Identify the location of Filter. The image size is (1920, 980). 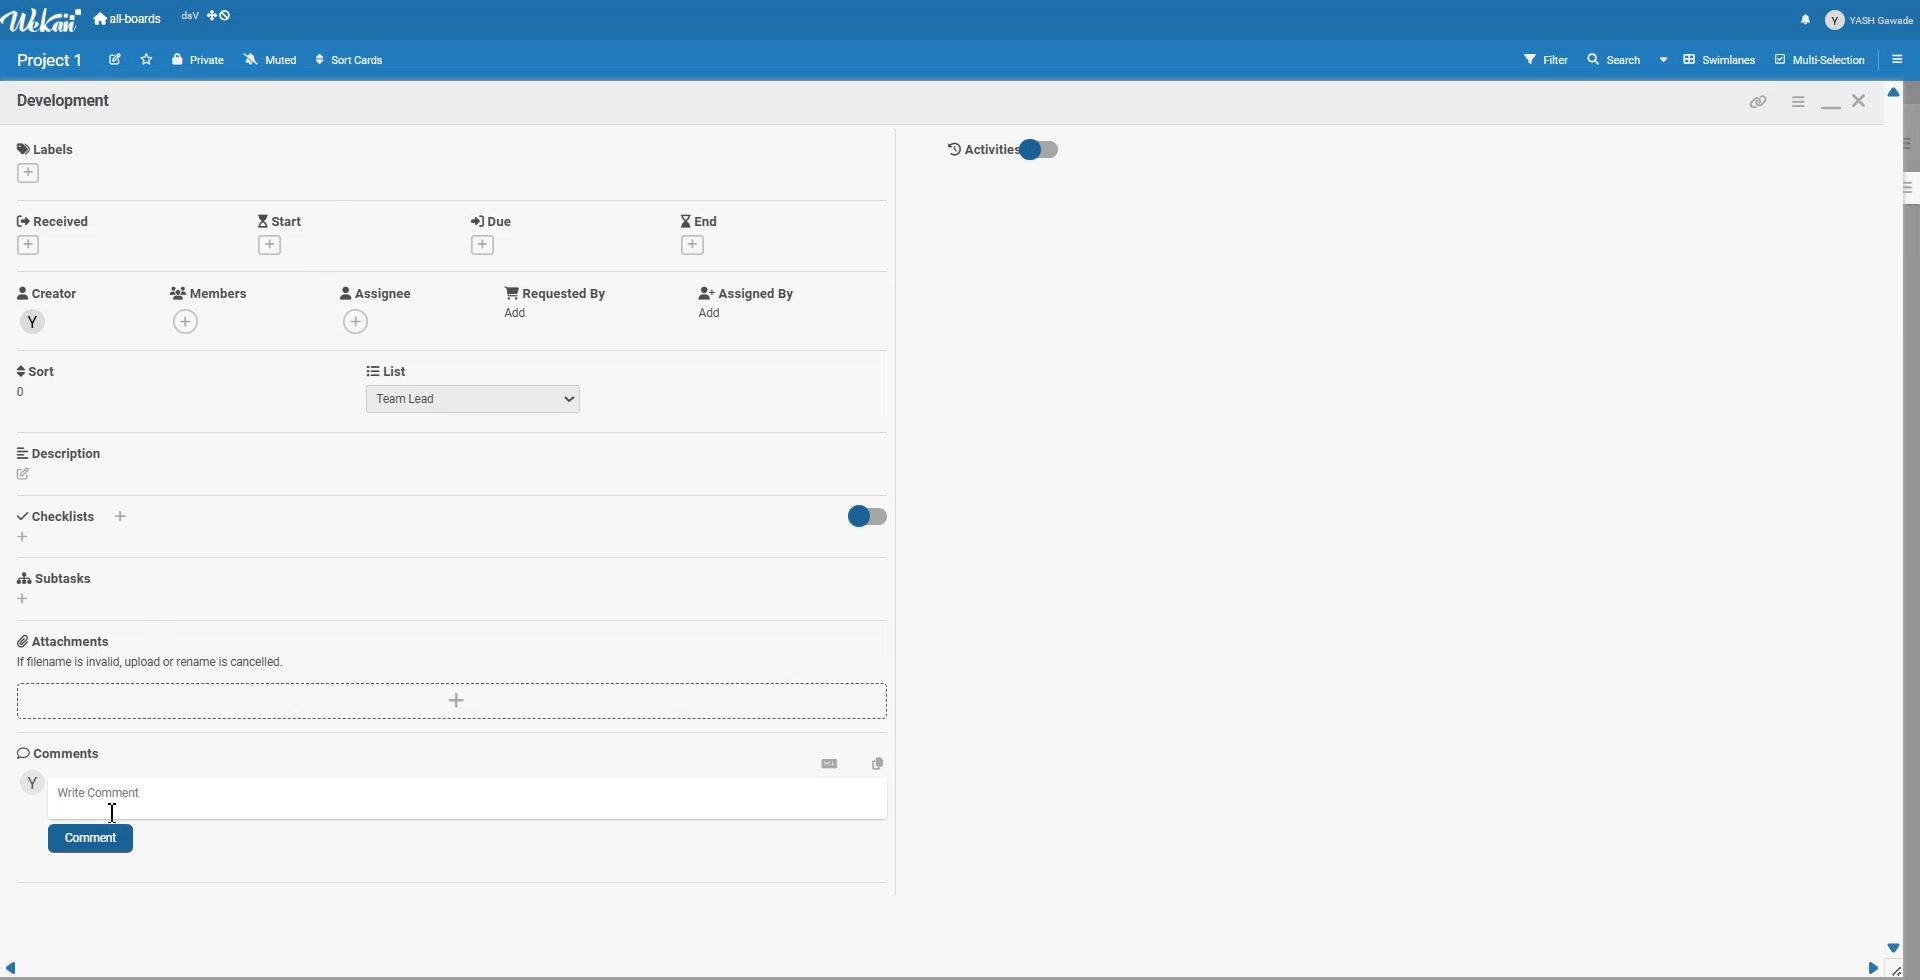
(1547, 59).